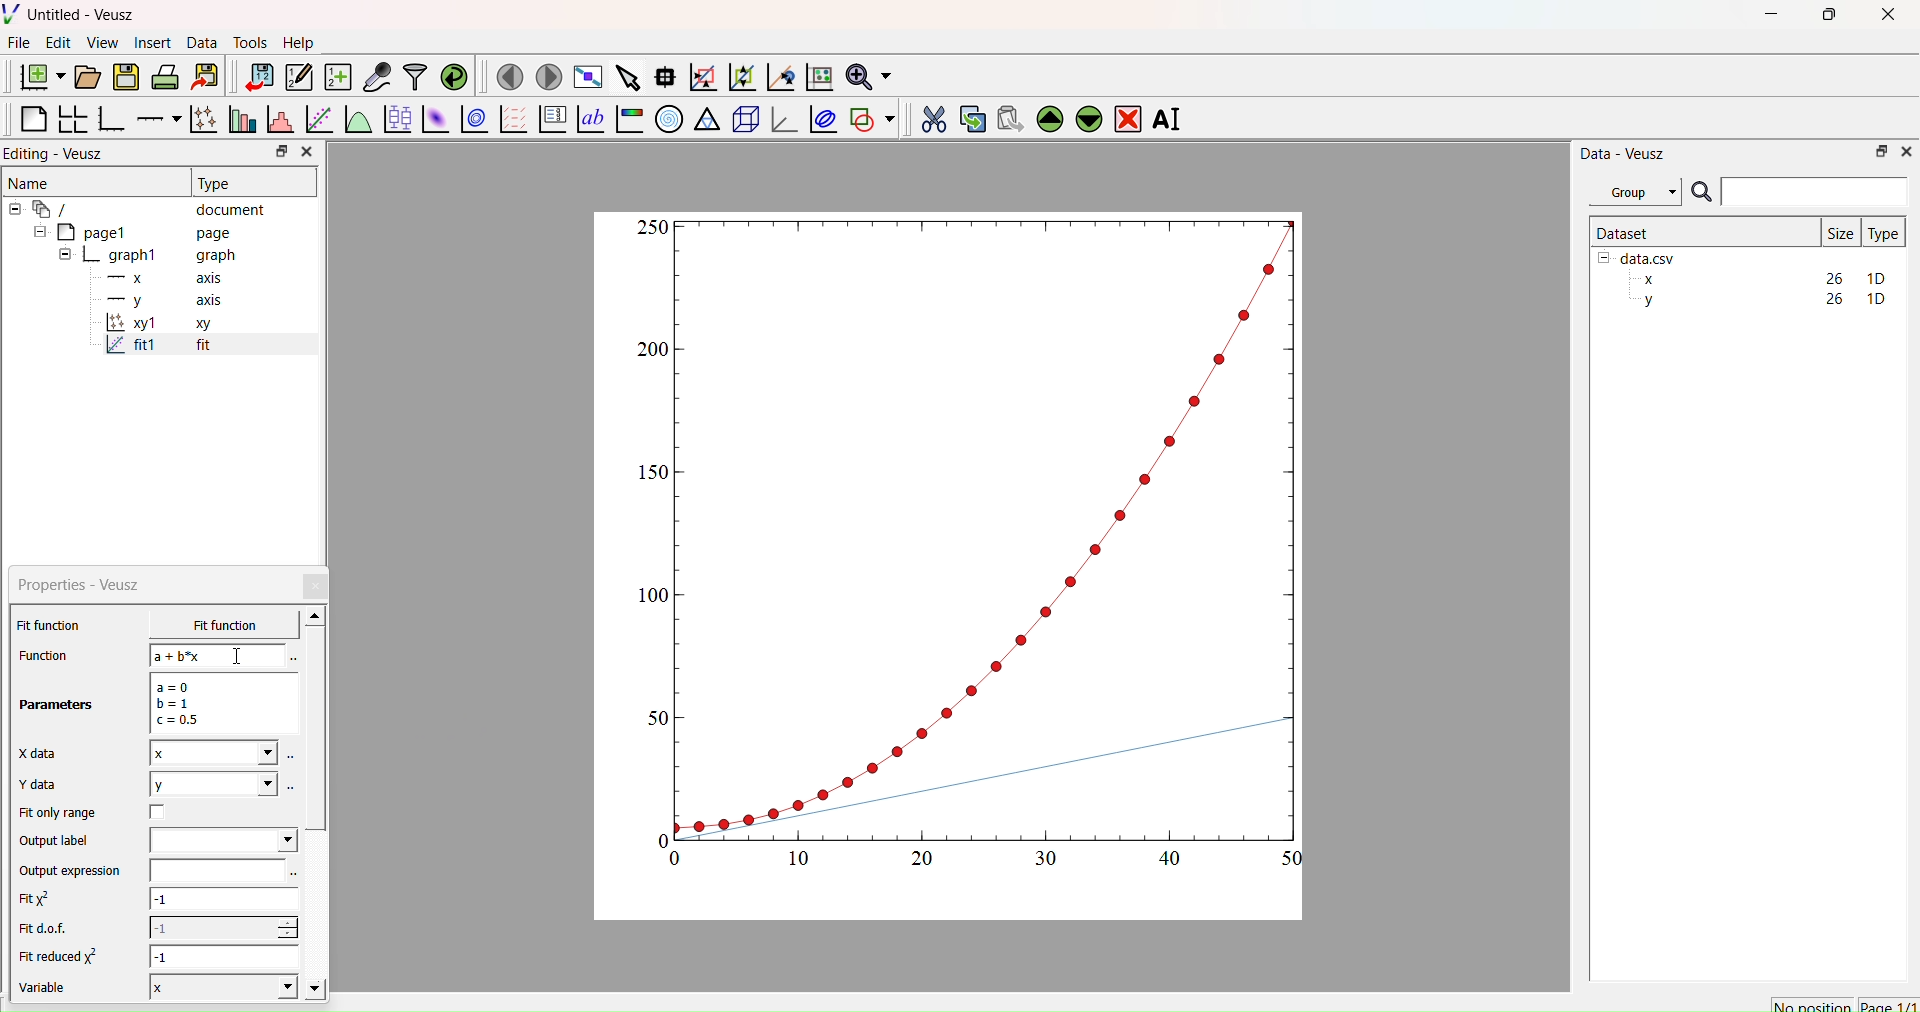 This screenshot has height=1012, width=1920. What do you see at coordinates (708, 118) in the screenshot?
I see `Ternary graph` at bounding box center [708, 118].